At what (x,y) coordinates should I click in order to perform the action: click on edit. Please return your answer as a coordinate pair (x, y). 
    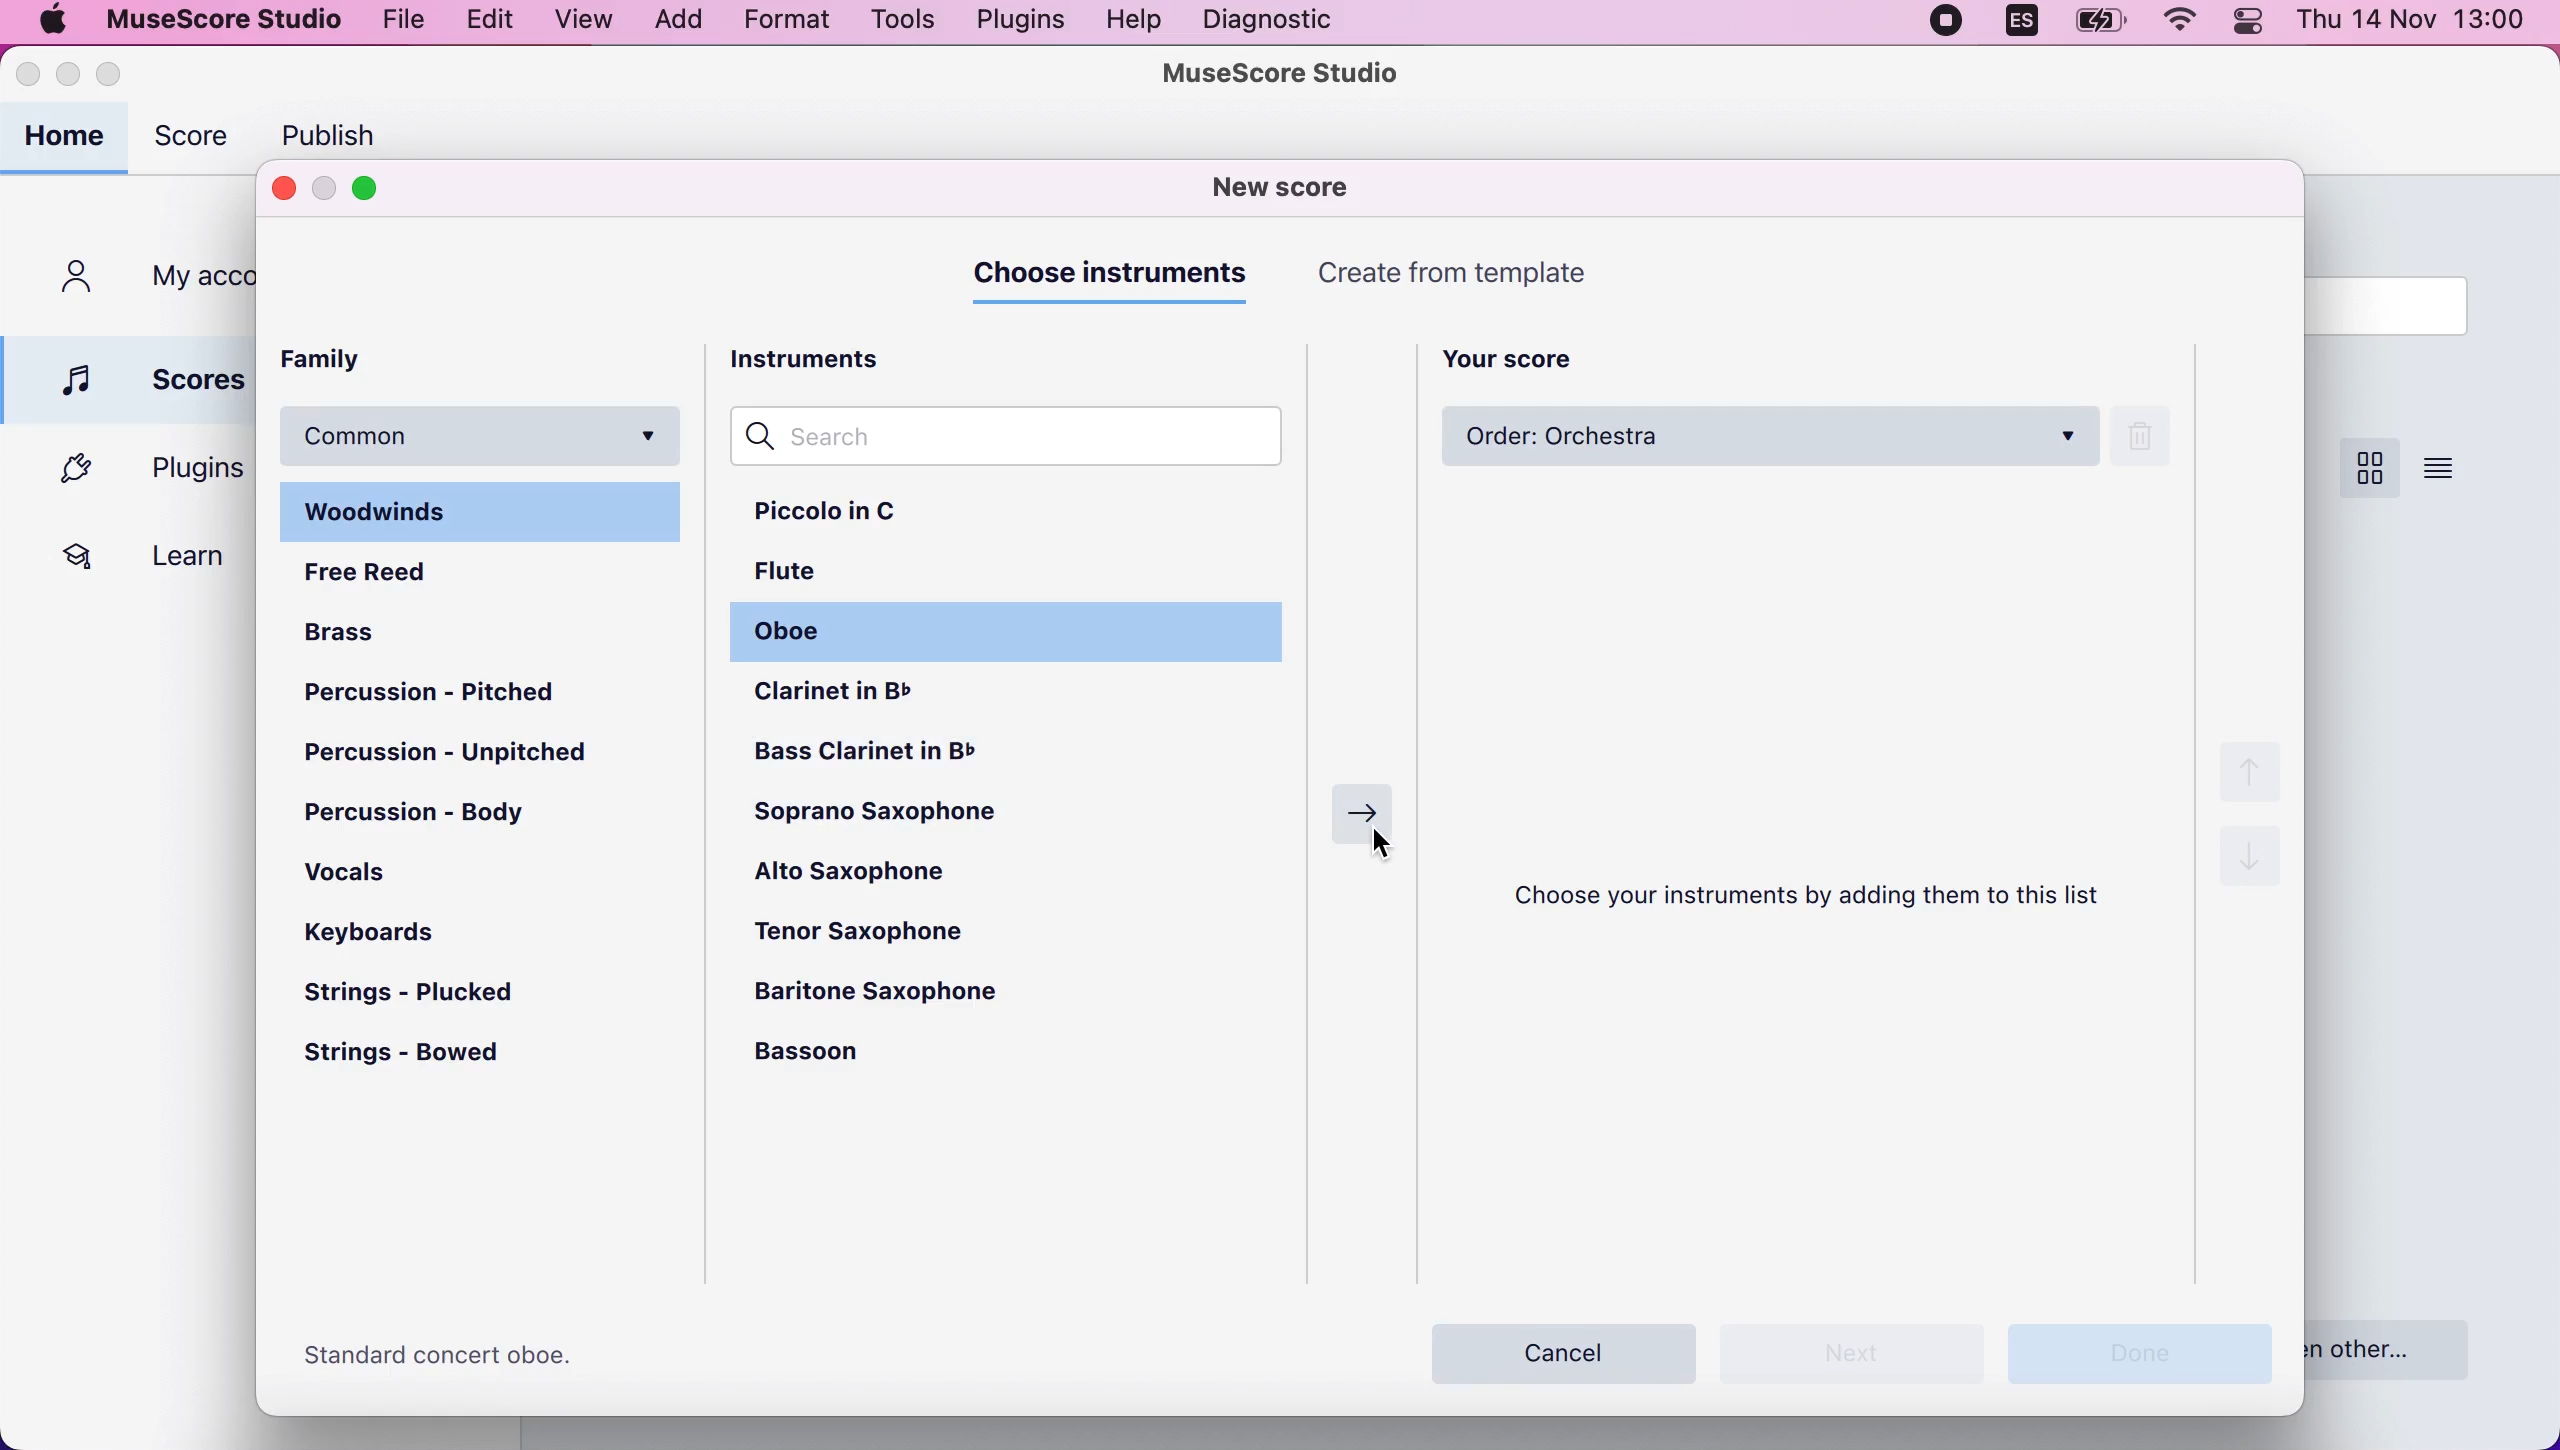
    Looking at the image, I should click on (491, 23).